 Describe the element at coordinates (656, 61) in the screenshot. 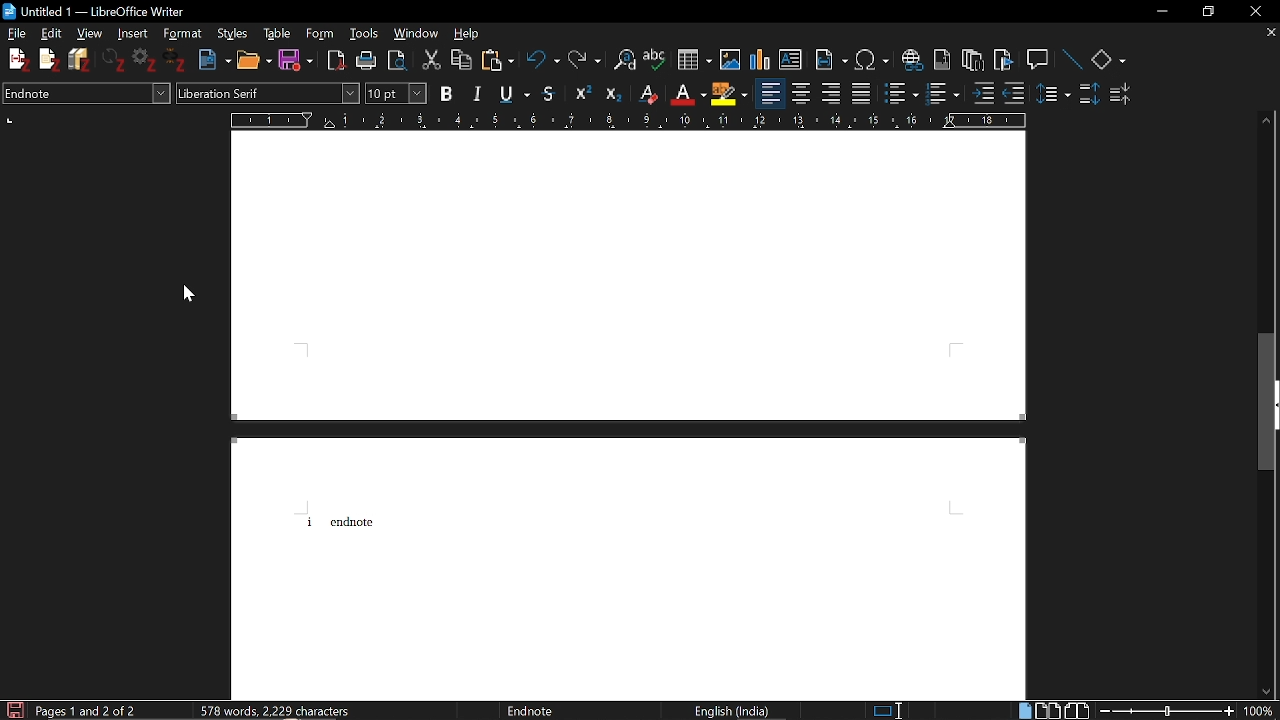

I see `Check spelling` at that location.